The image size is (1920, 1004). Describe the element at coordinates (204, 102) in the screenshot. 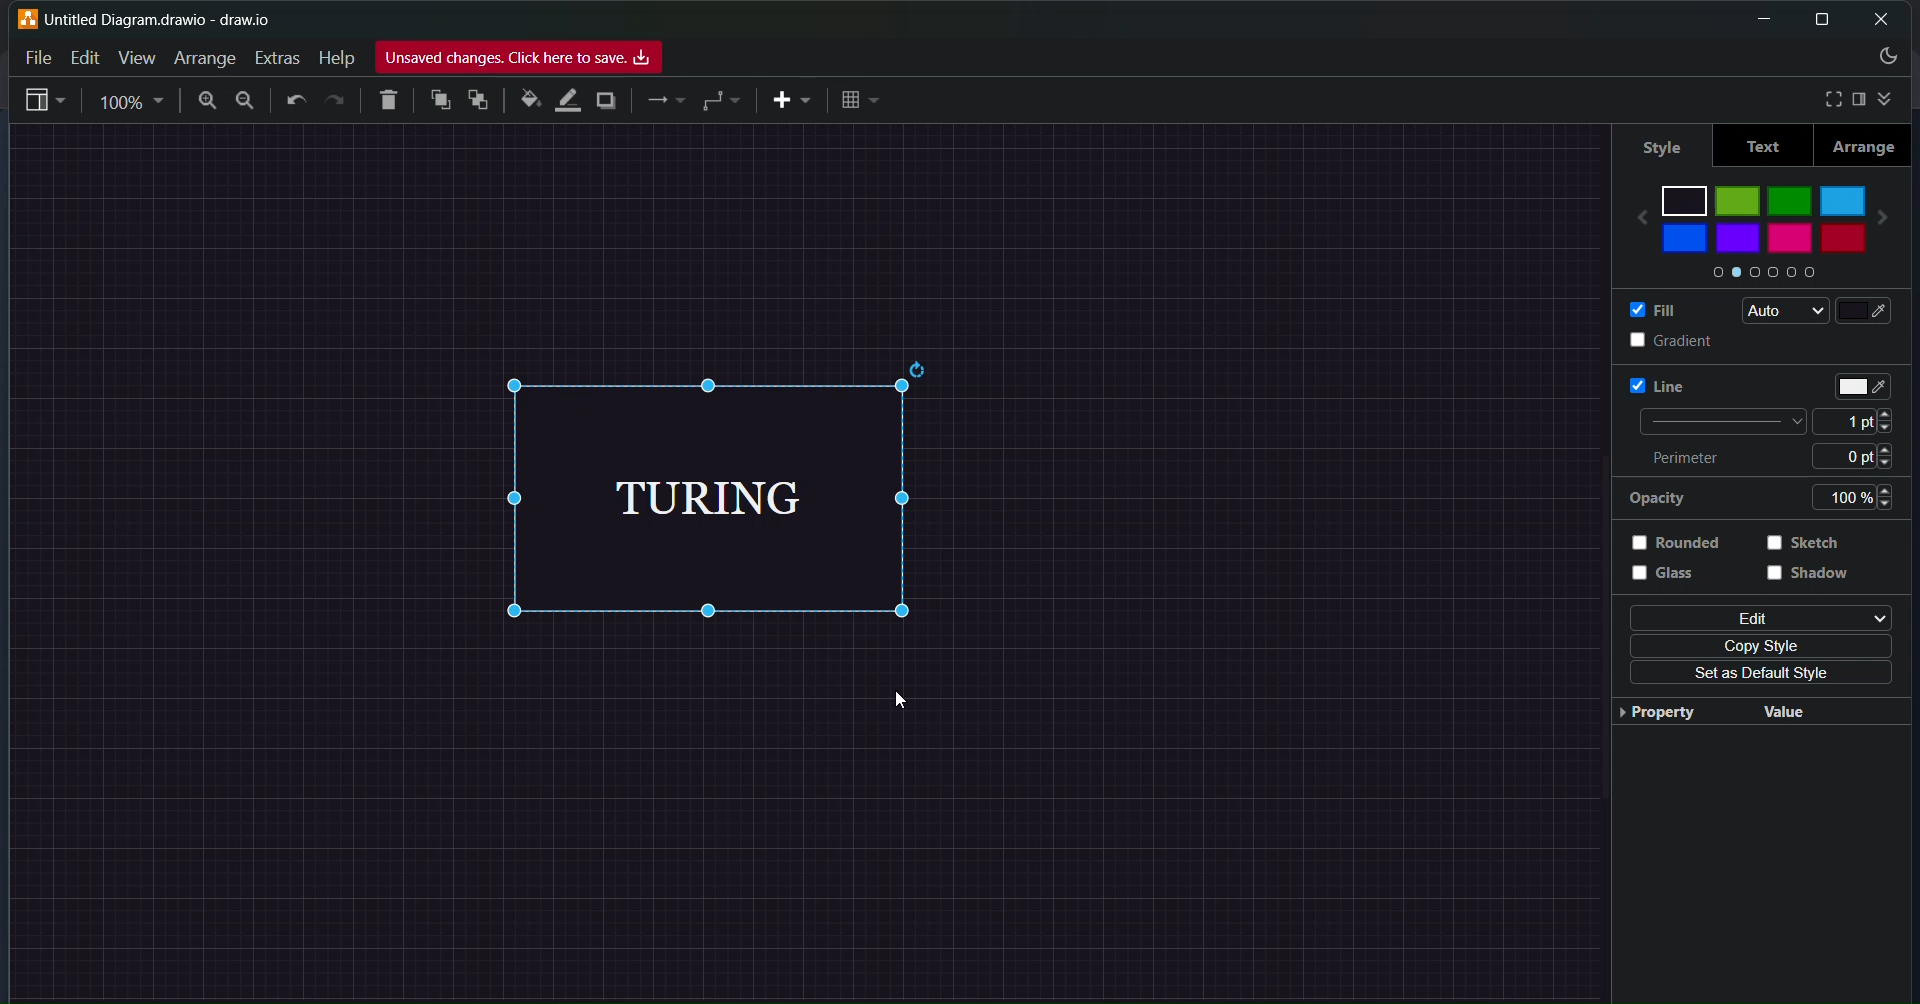

I see `zoom in` at that location.